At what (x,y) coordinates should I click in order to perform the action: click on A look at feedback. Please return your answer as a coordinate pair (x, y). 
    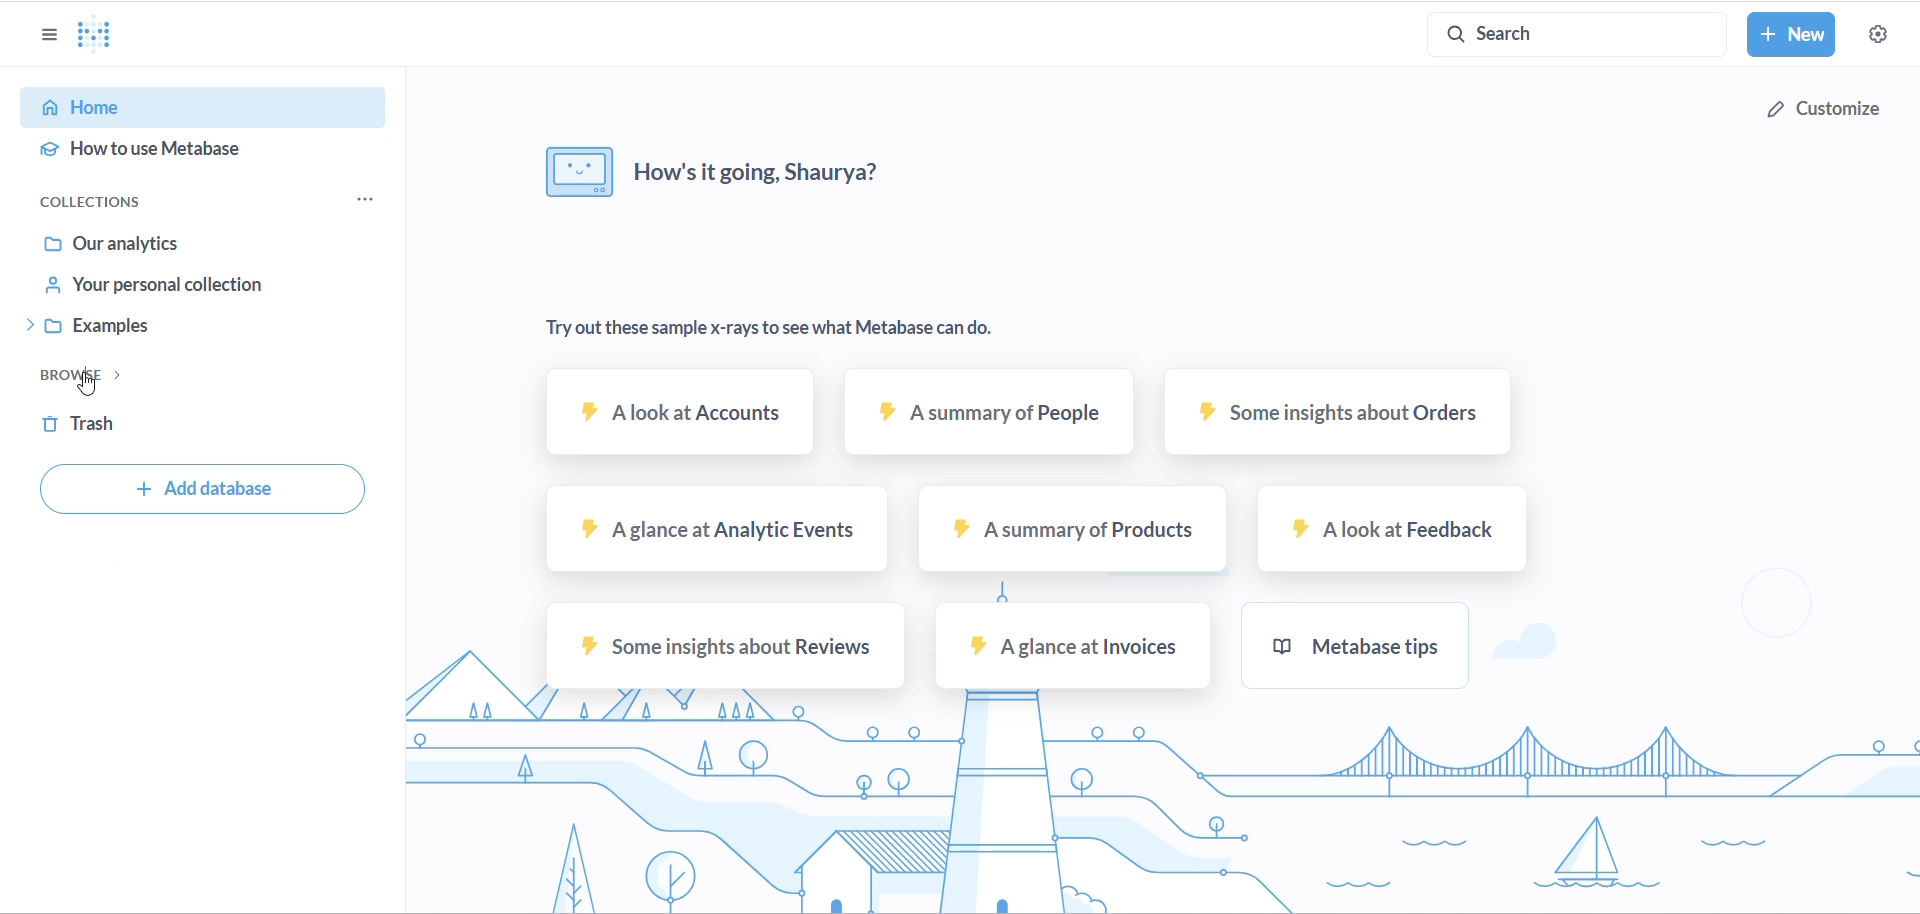
    Looking at the image, I should click on (1389, 538).